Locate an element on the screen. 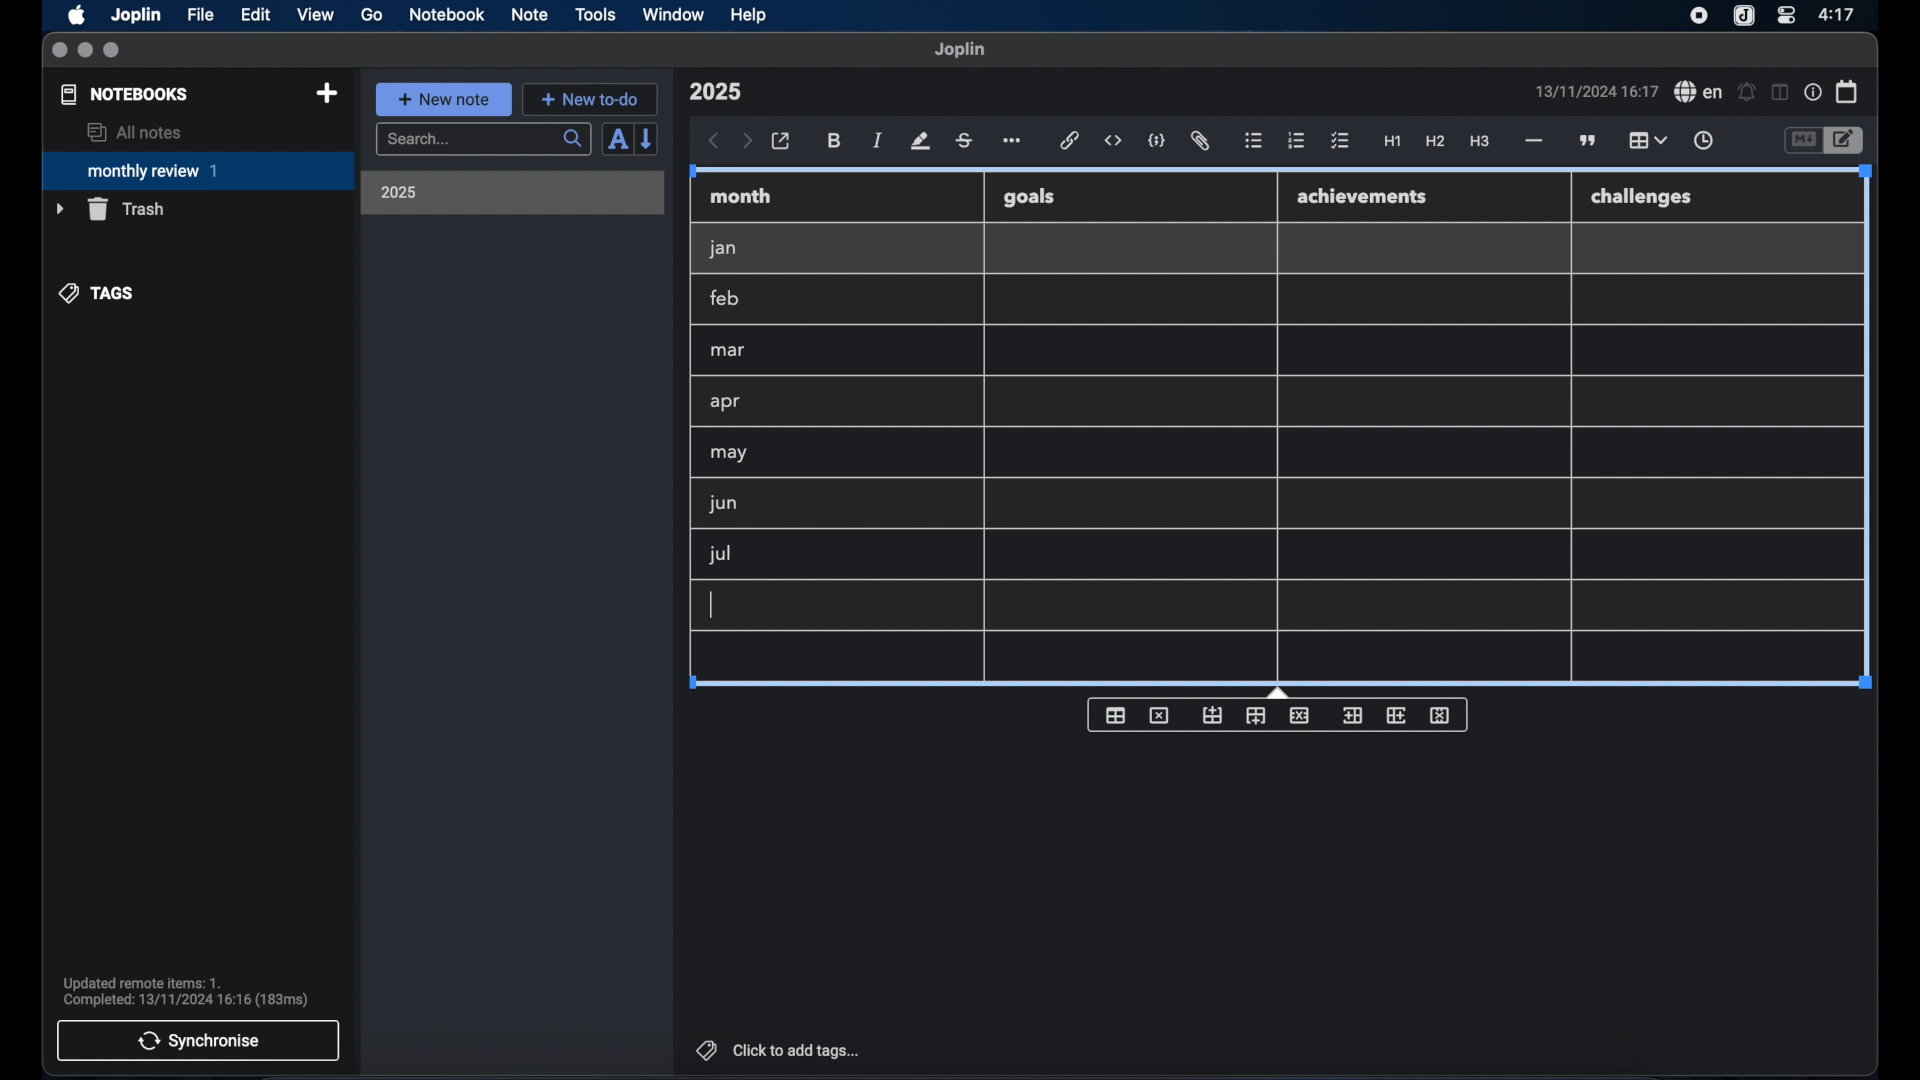 Image resolution: width=1920 pixels, height=1080 pixels. close is located at coordinates (59, 51).